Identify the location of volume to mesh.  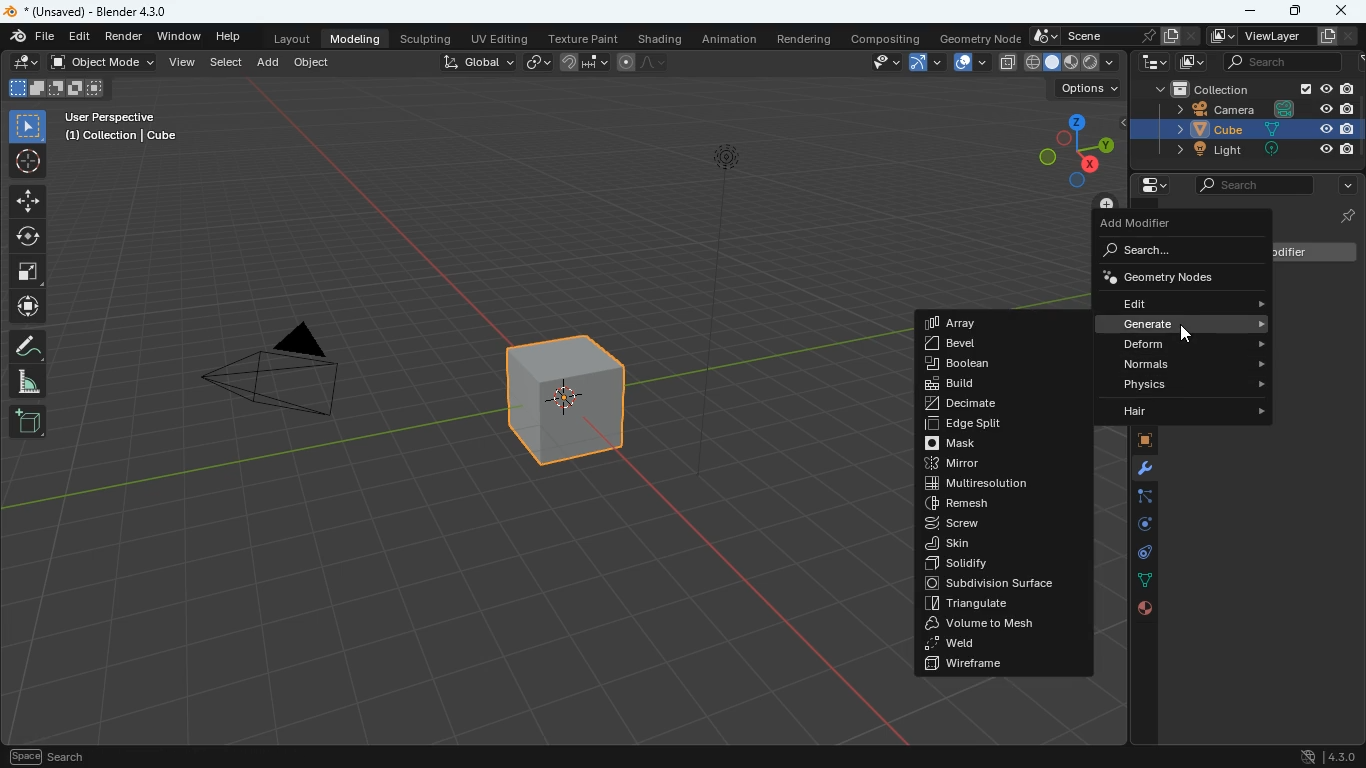
(1001, 624).